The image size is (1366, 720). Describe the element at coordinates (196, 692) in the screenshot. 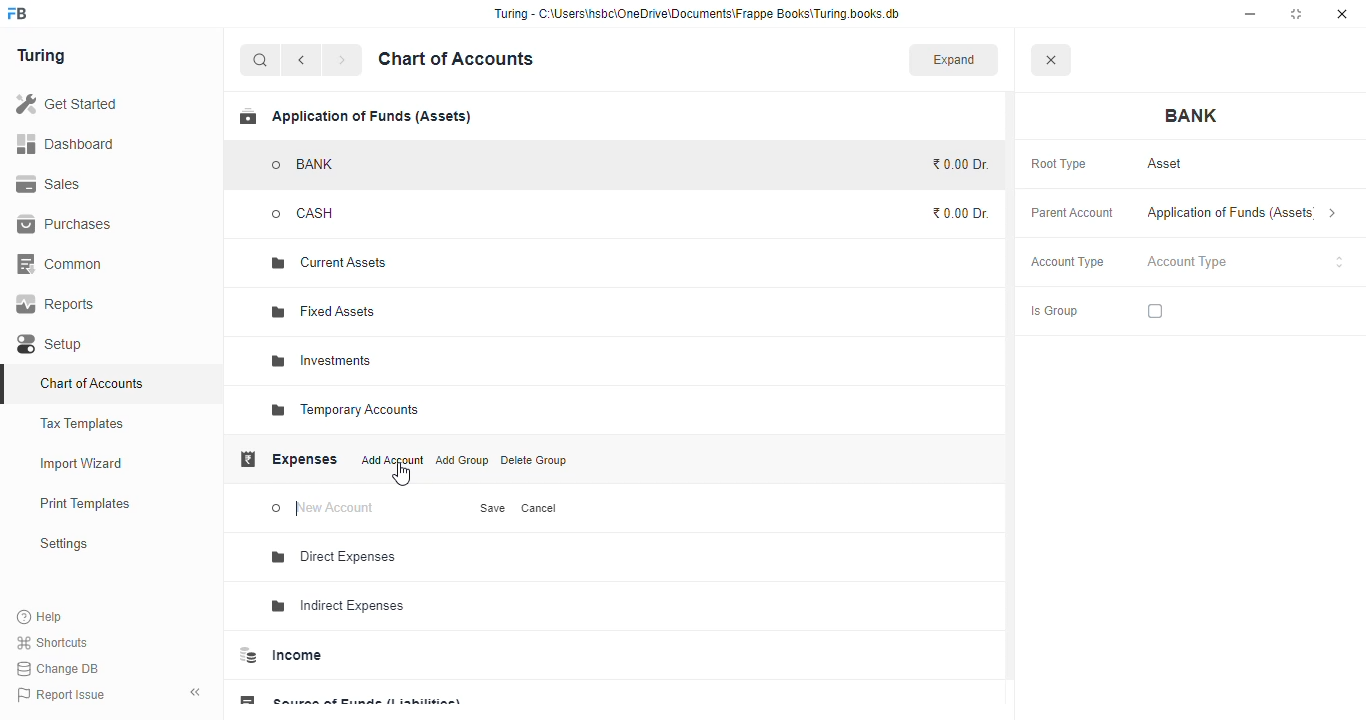

I see `toggle sidebar` at that location.